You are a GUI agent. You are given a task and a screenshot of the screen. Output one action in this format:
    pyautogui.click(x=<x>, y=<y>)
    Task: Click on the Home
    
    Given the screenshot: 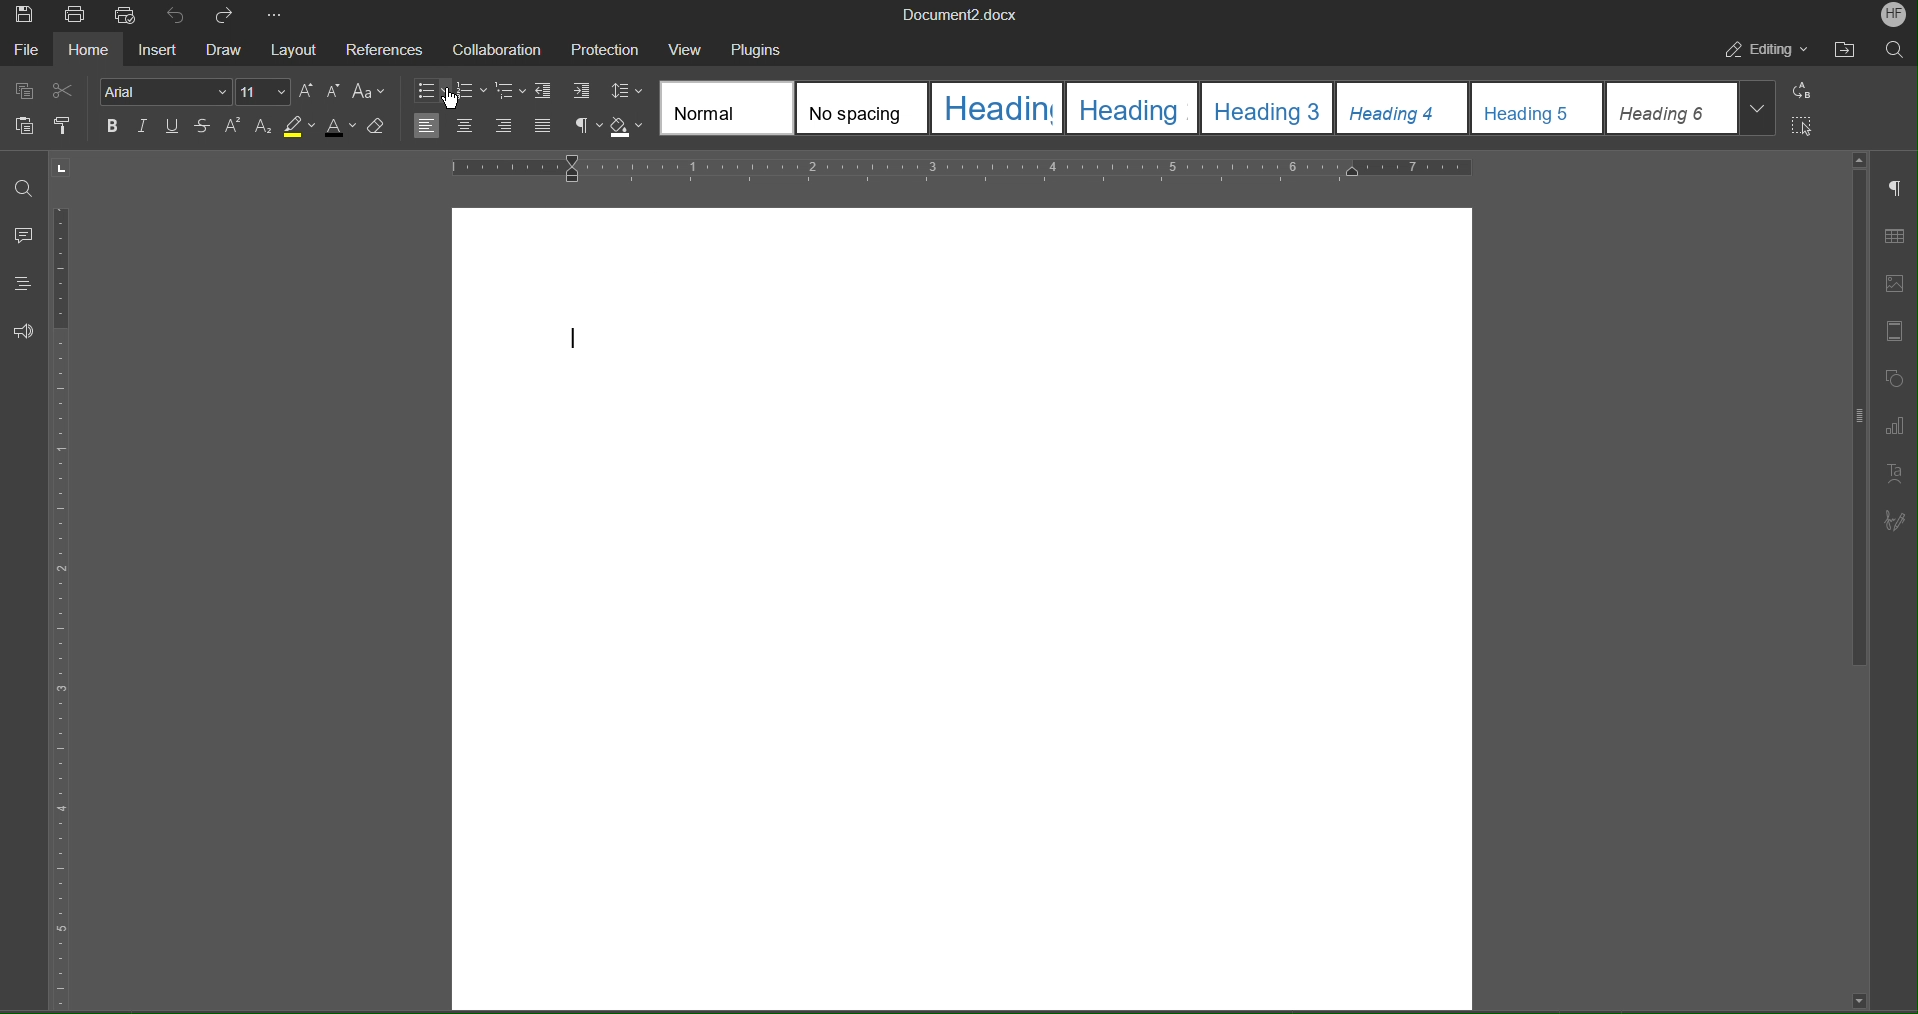 What is the action you would take?
    pyautogui.click(x=89, y=51)
    